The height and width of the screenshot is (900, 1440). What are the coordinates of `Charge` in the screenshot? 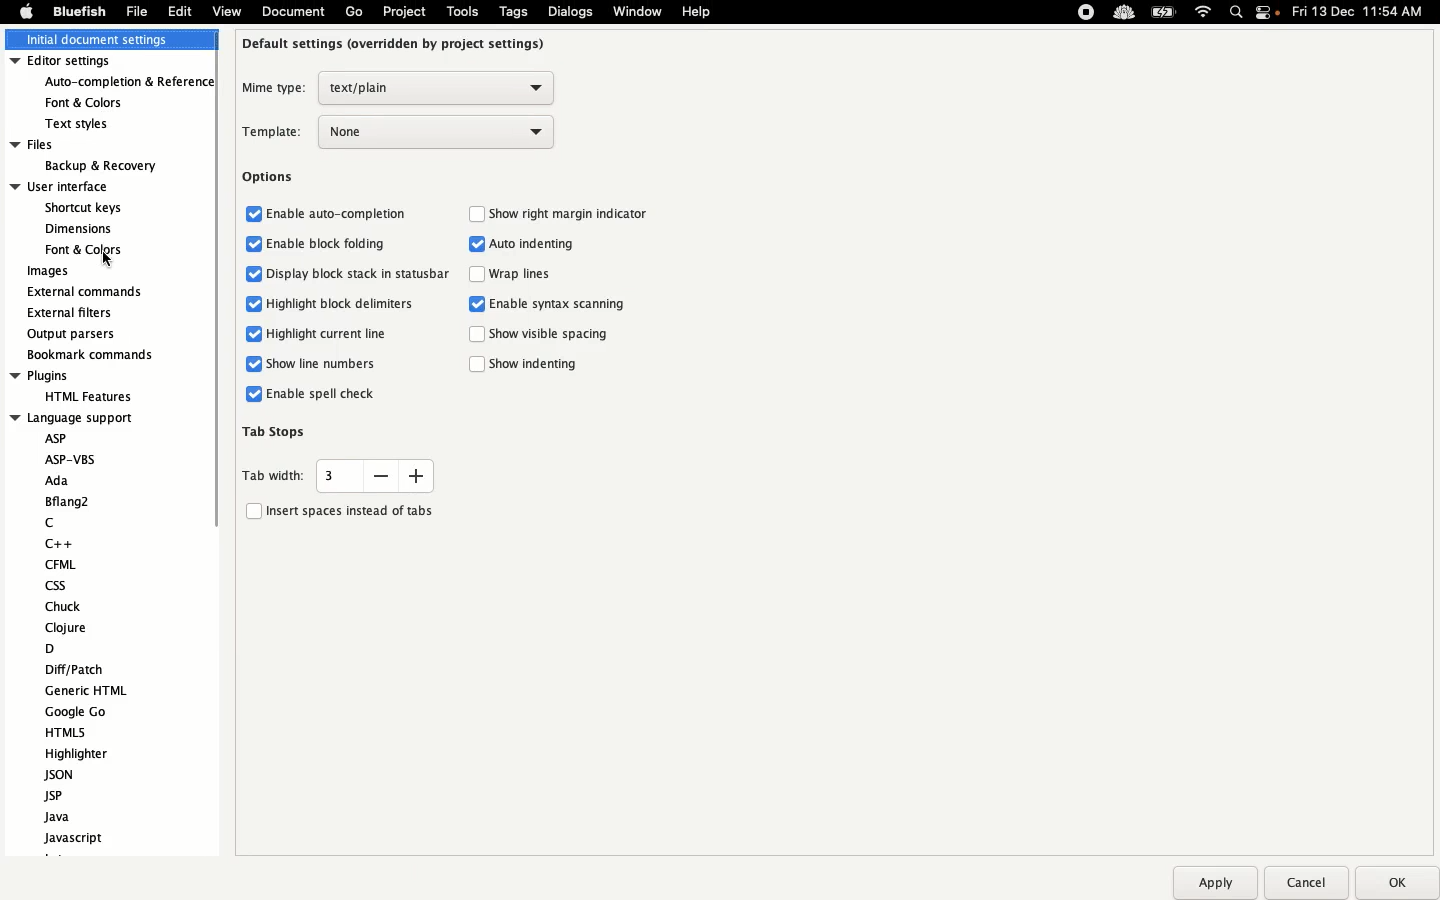 It's located at (1163, 14).